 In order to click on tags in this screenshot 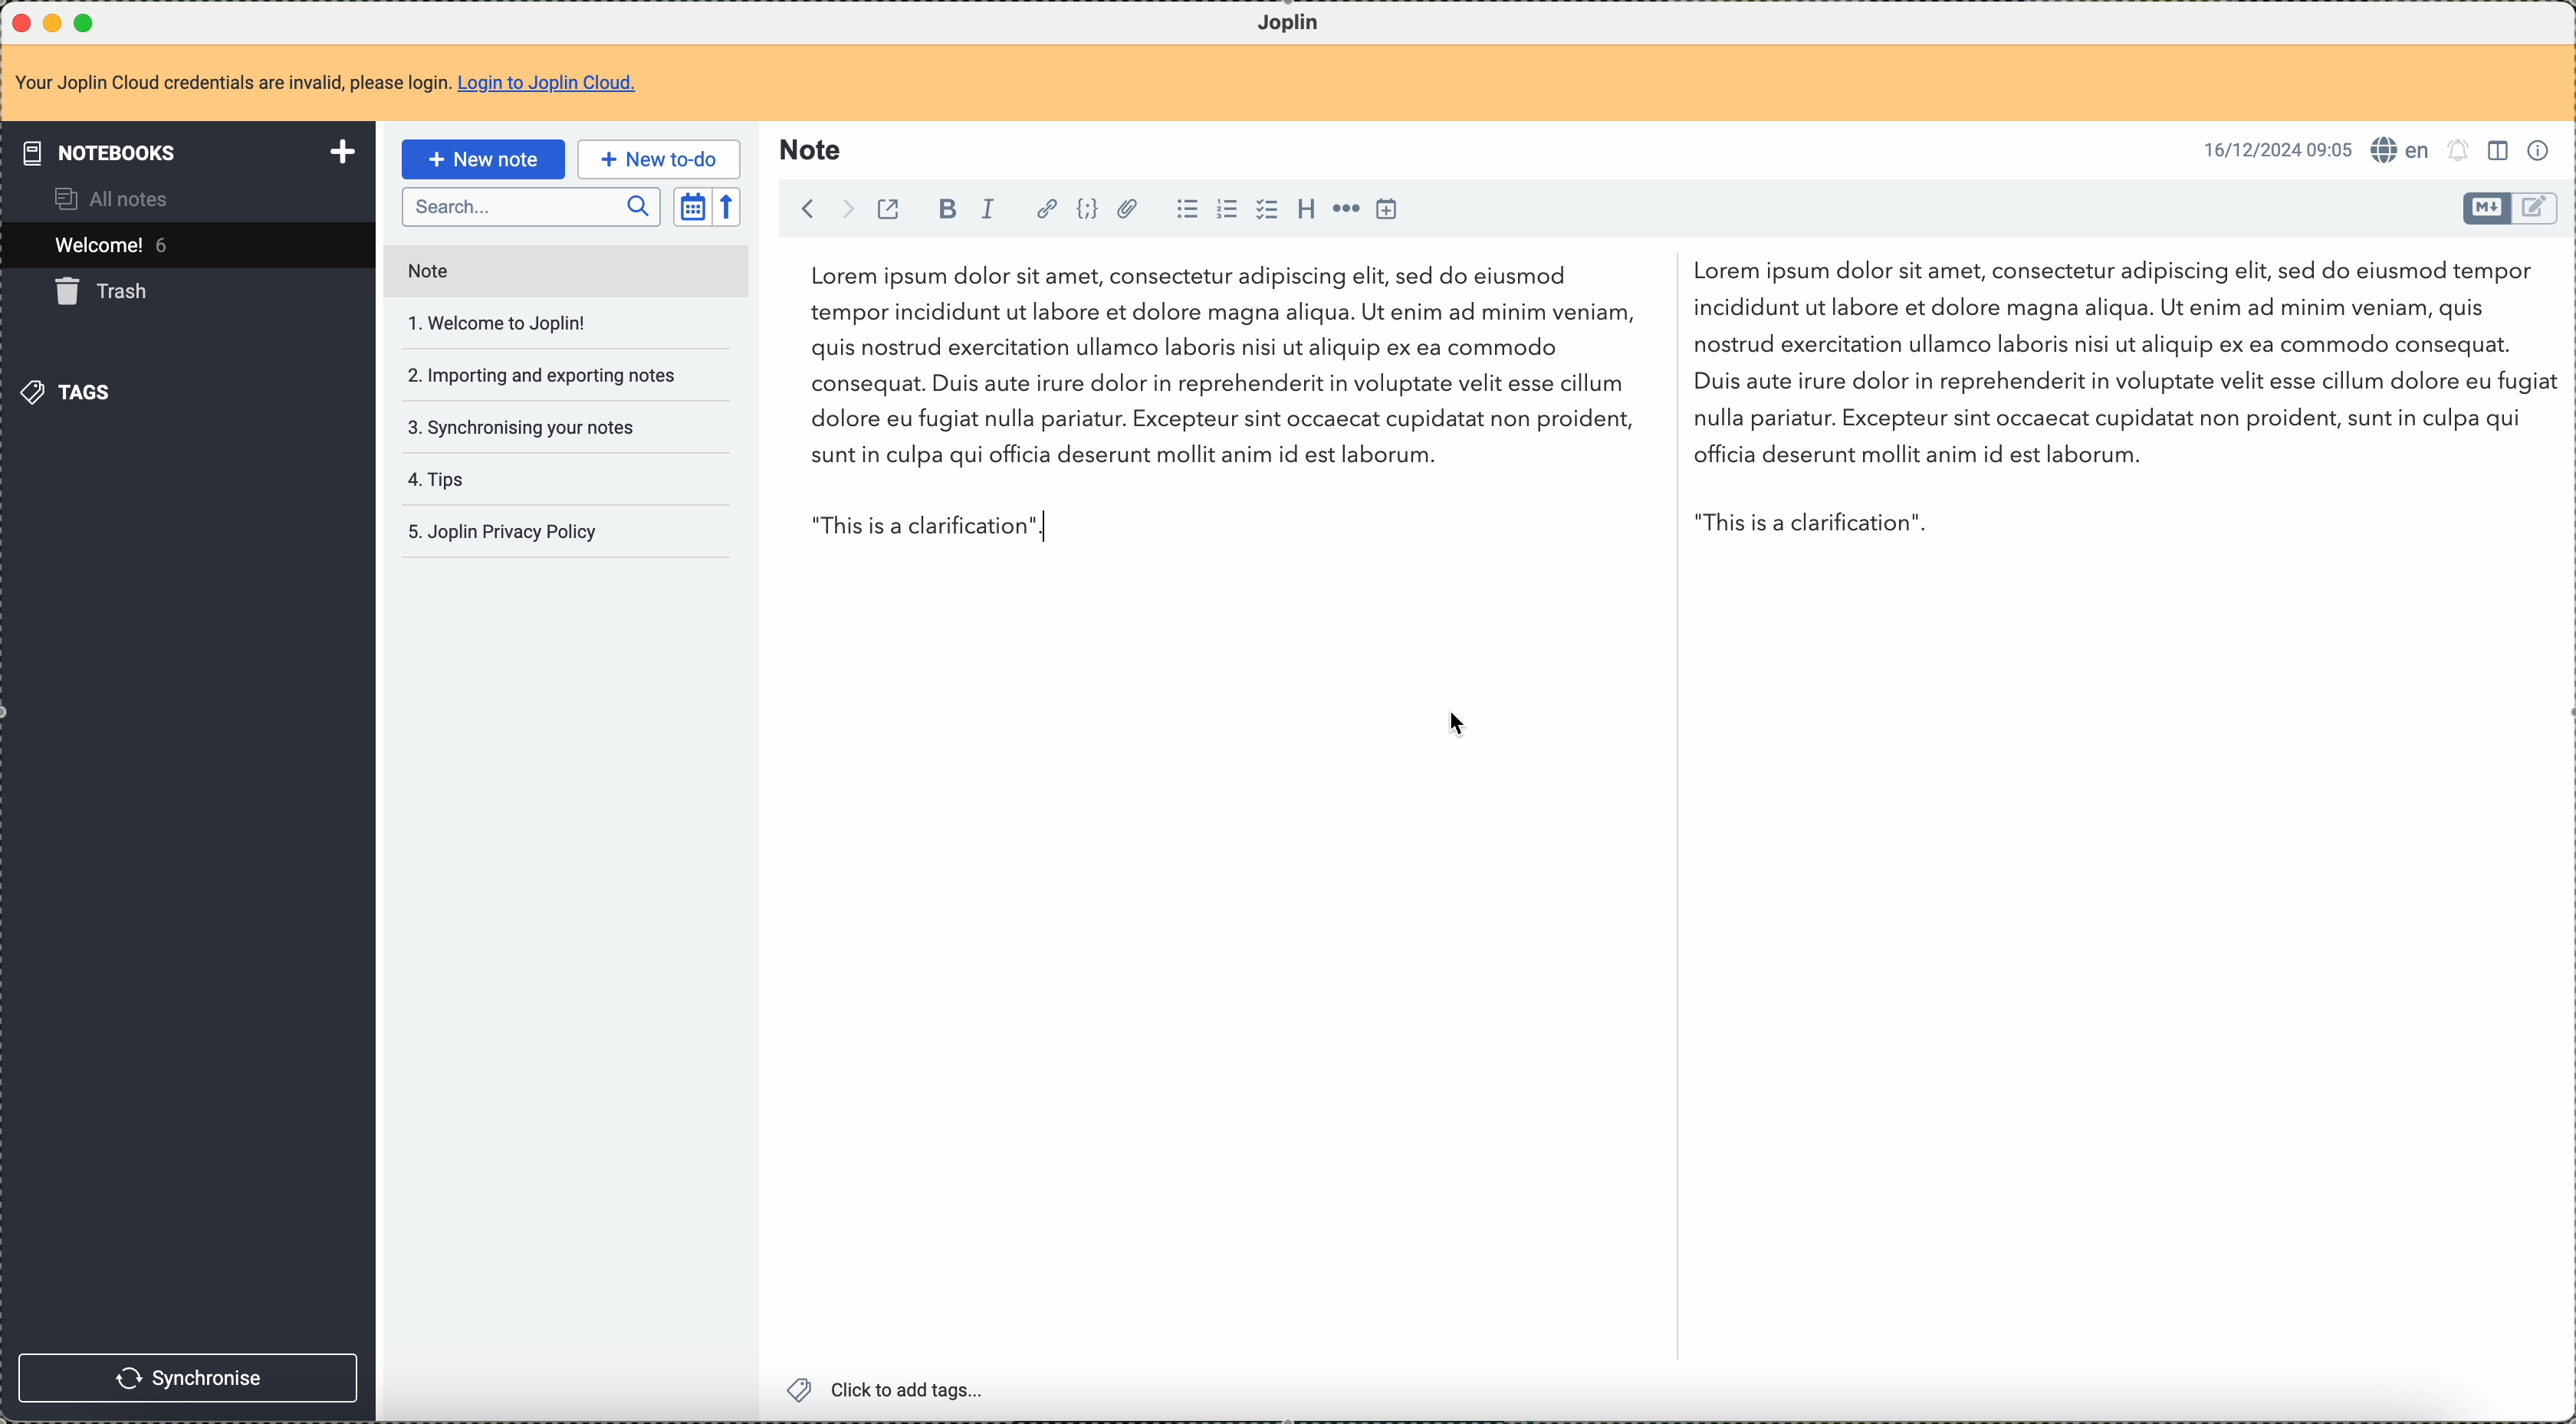, I will do `click(71, 392)`.